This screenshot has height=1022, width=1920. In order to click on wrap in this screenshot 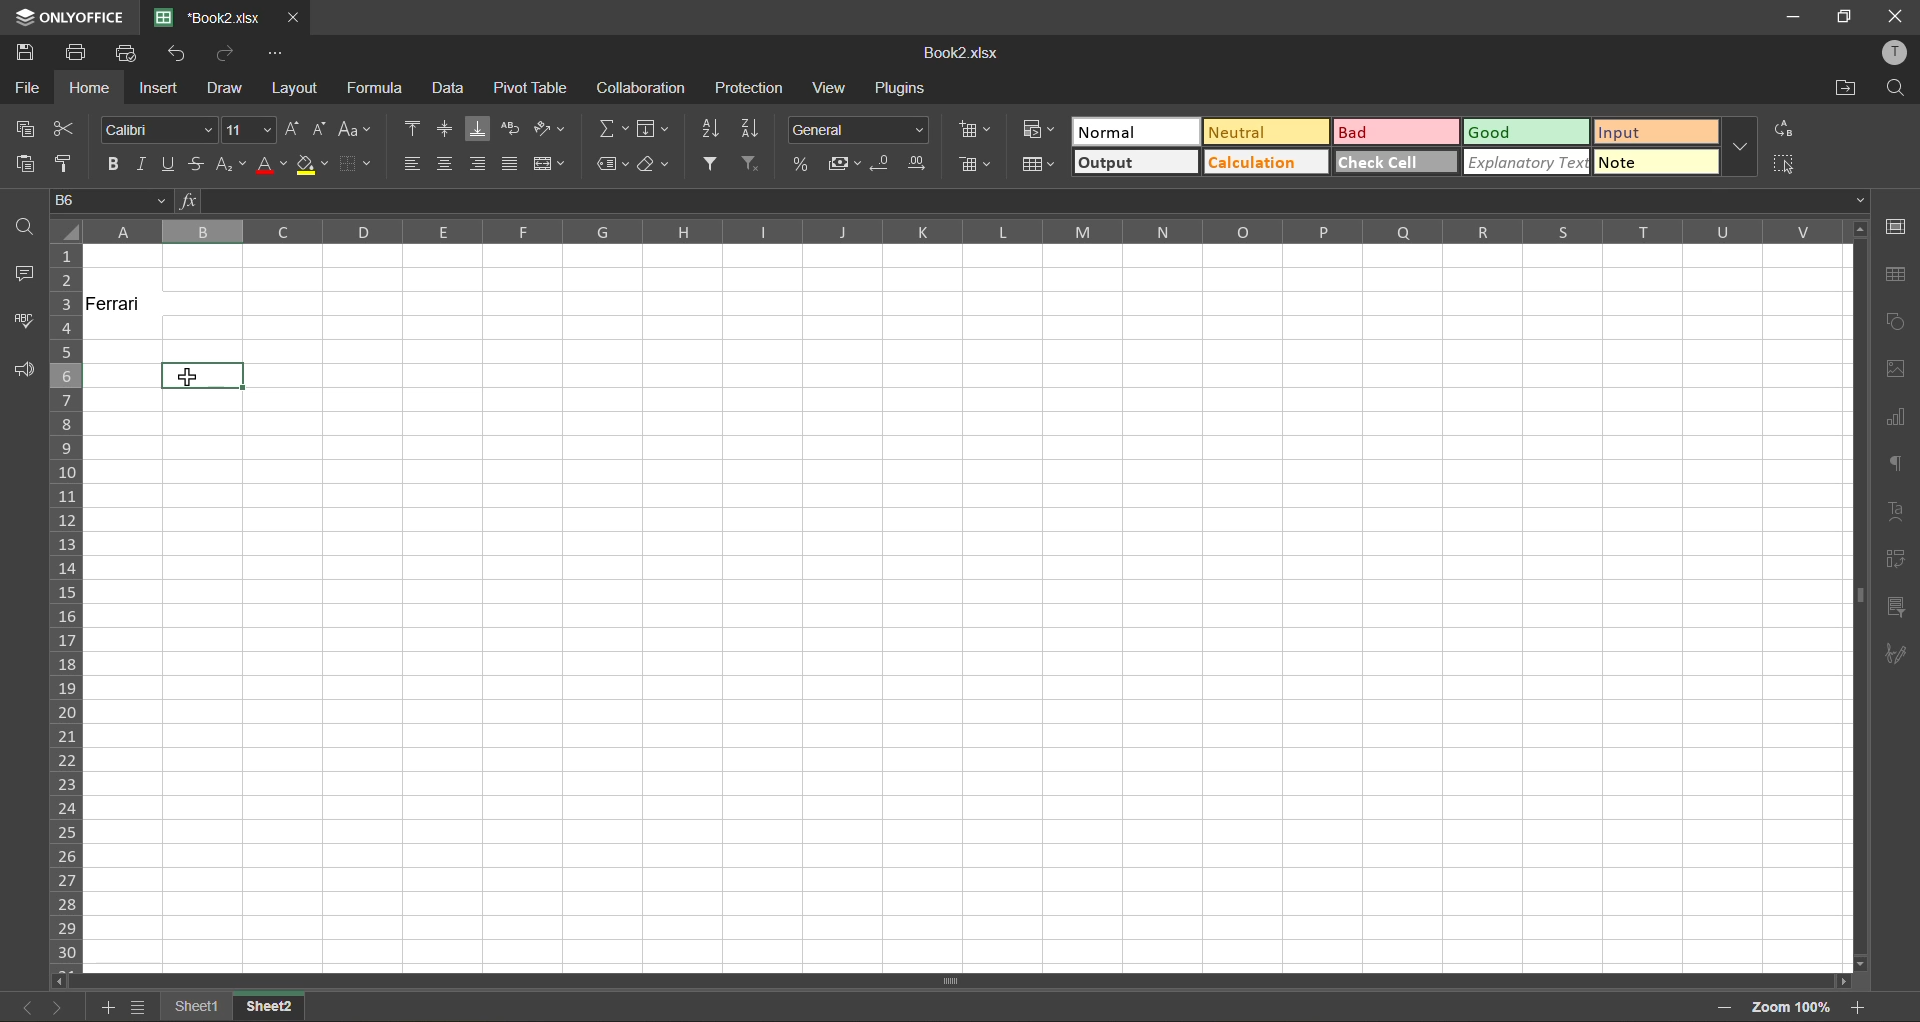, I will do `click(513, 130)`.